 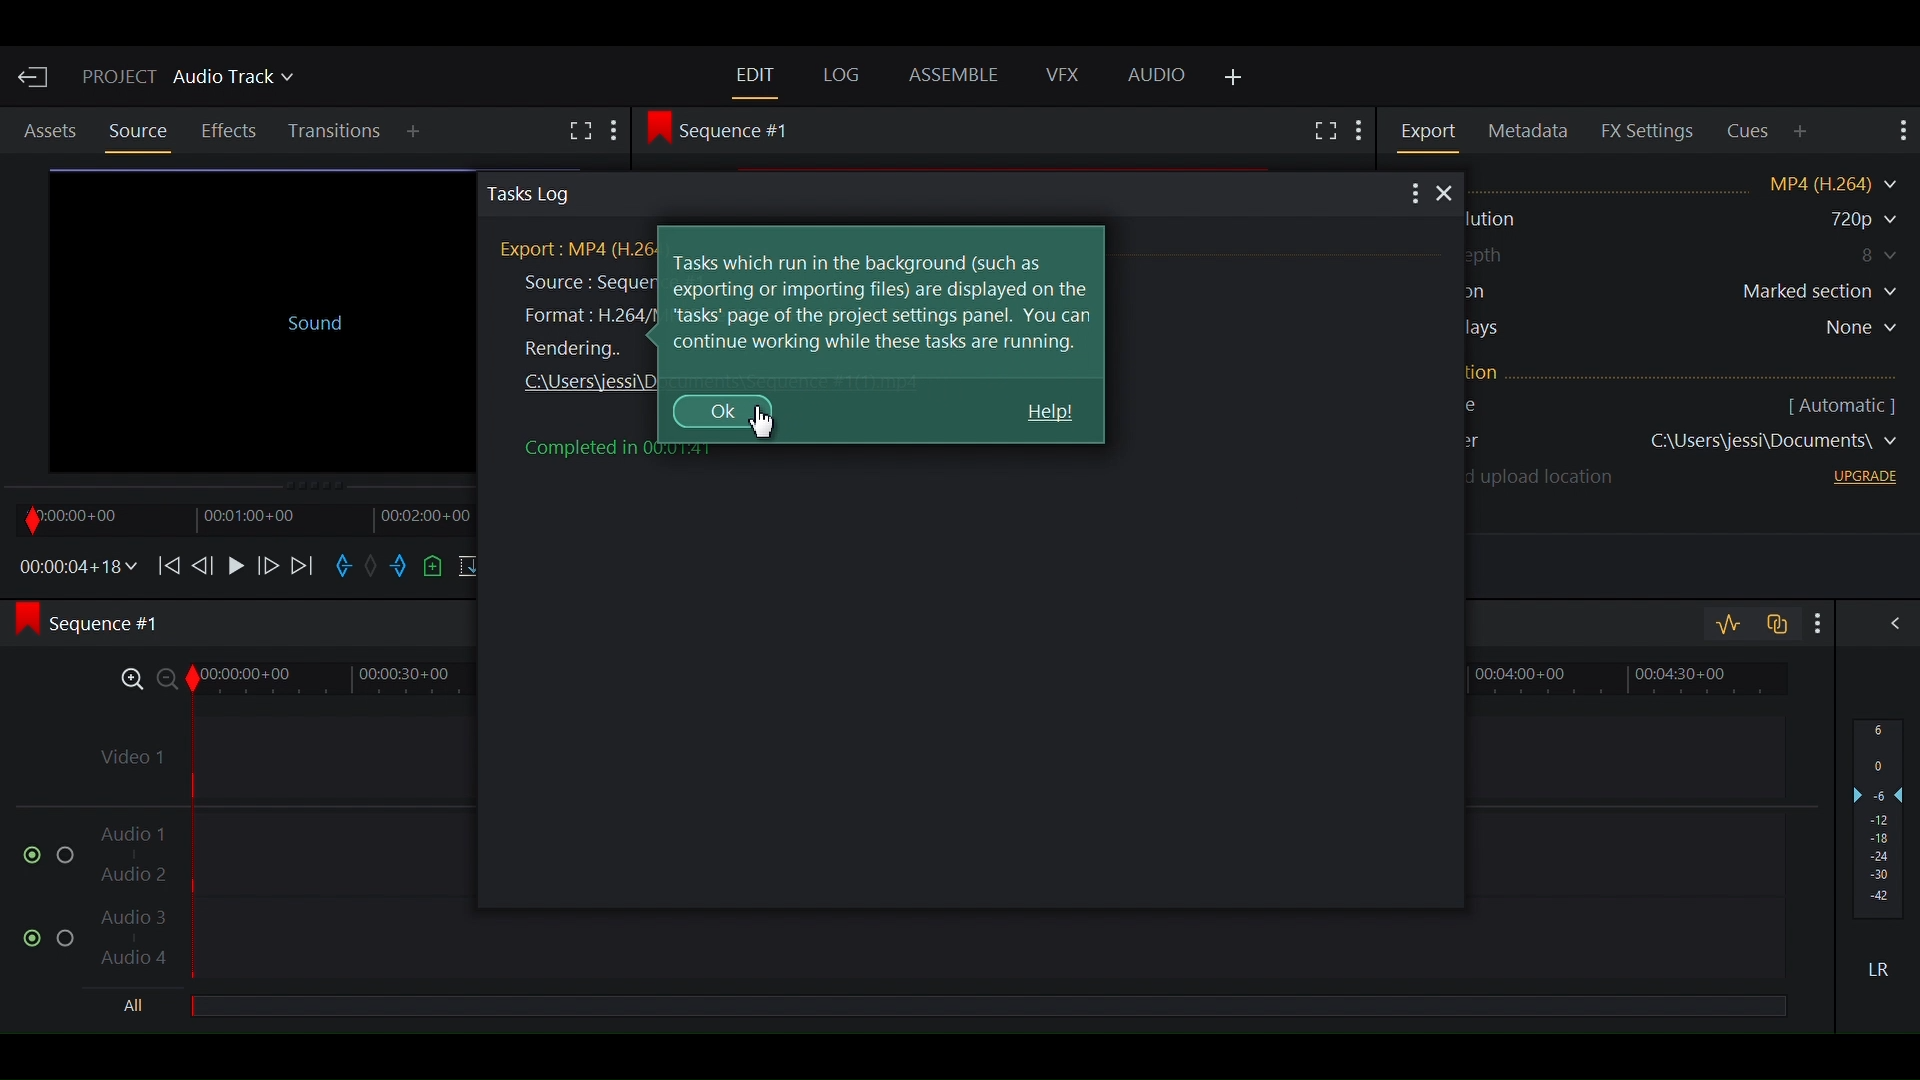 What do you see at coordinates (1690, 331) in the screenshot?
I see `Overlays` at bounding box center [1690, 331].